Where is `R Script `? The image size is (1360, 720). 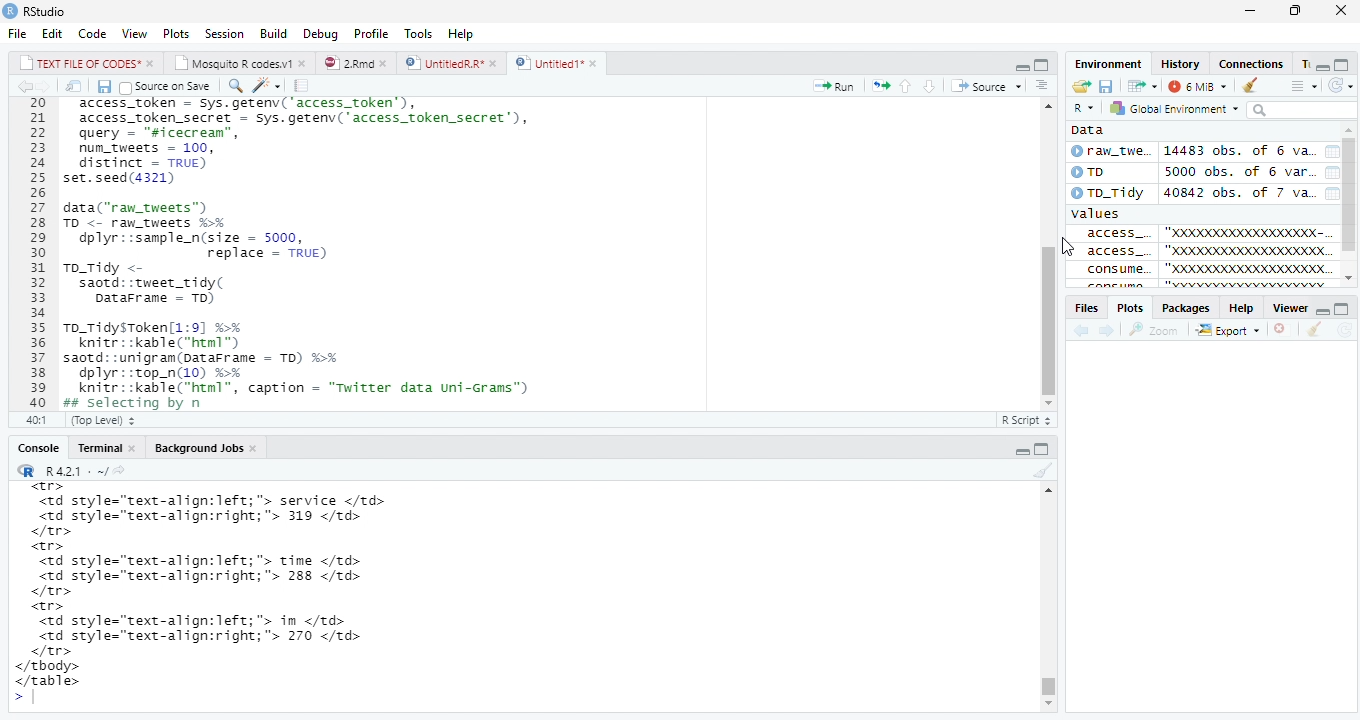 R Script  is located at coordinates (1024, 420).